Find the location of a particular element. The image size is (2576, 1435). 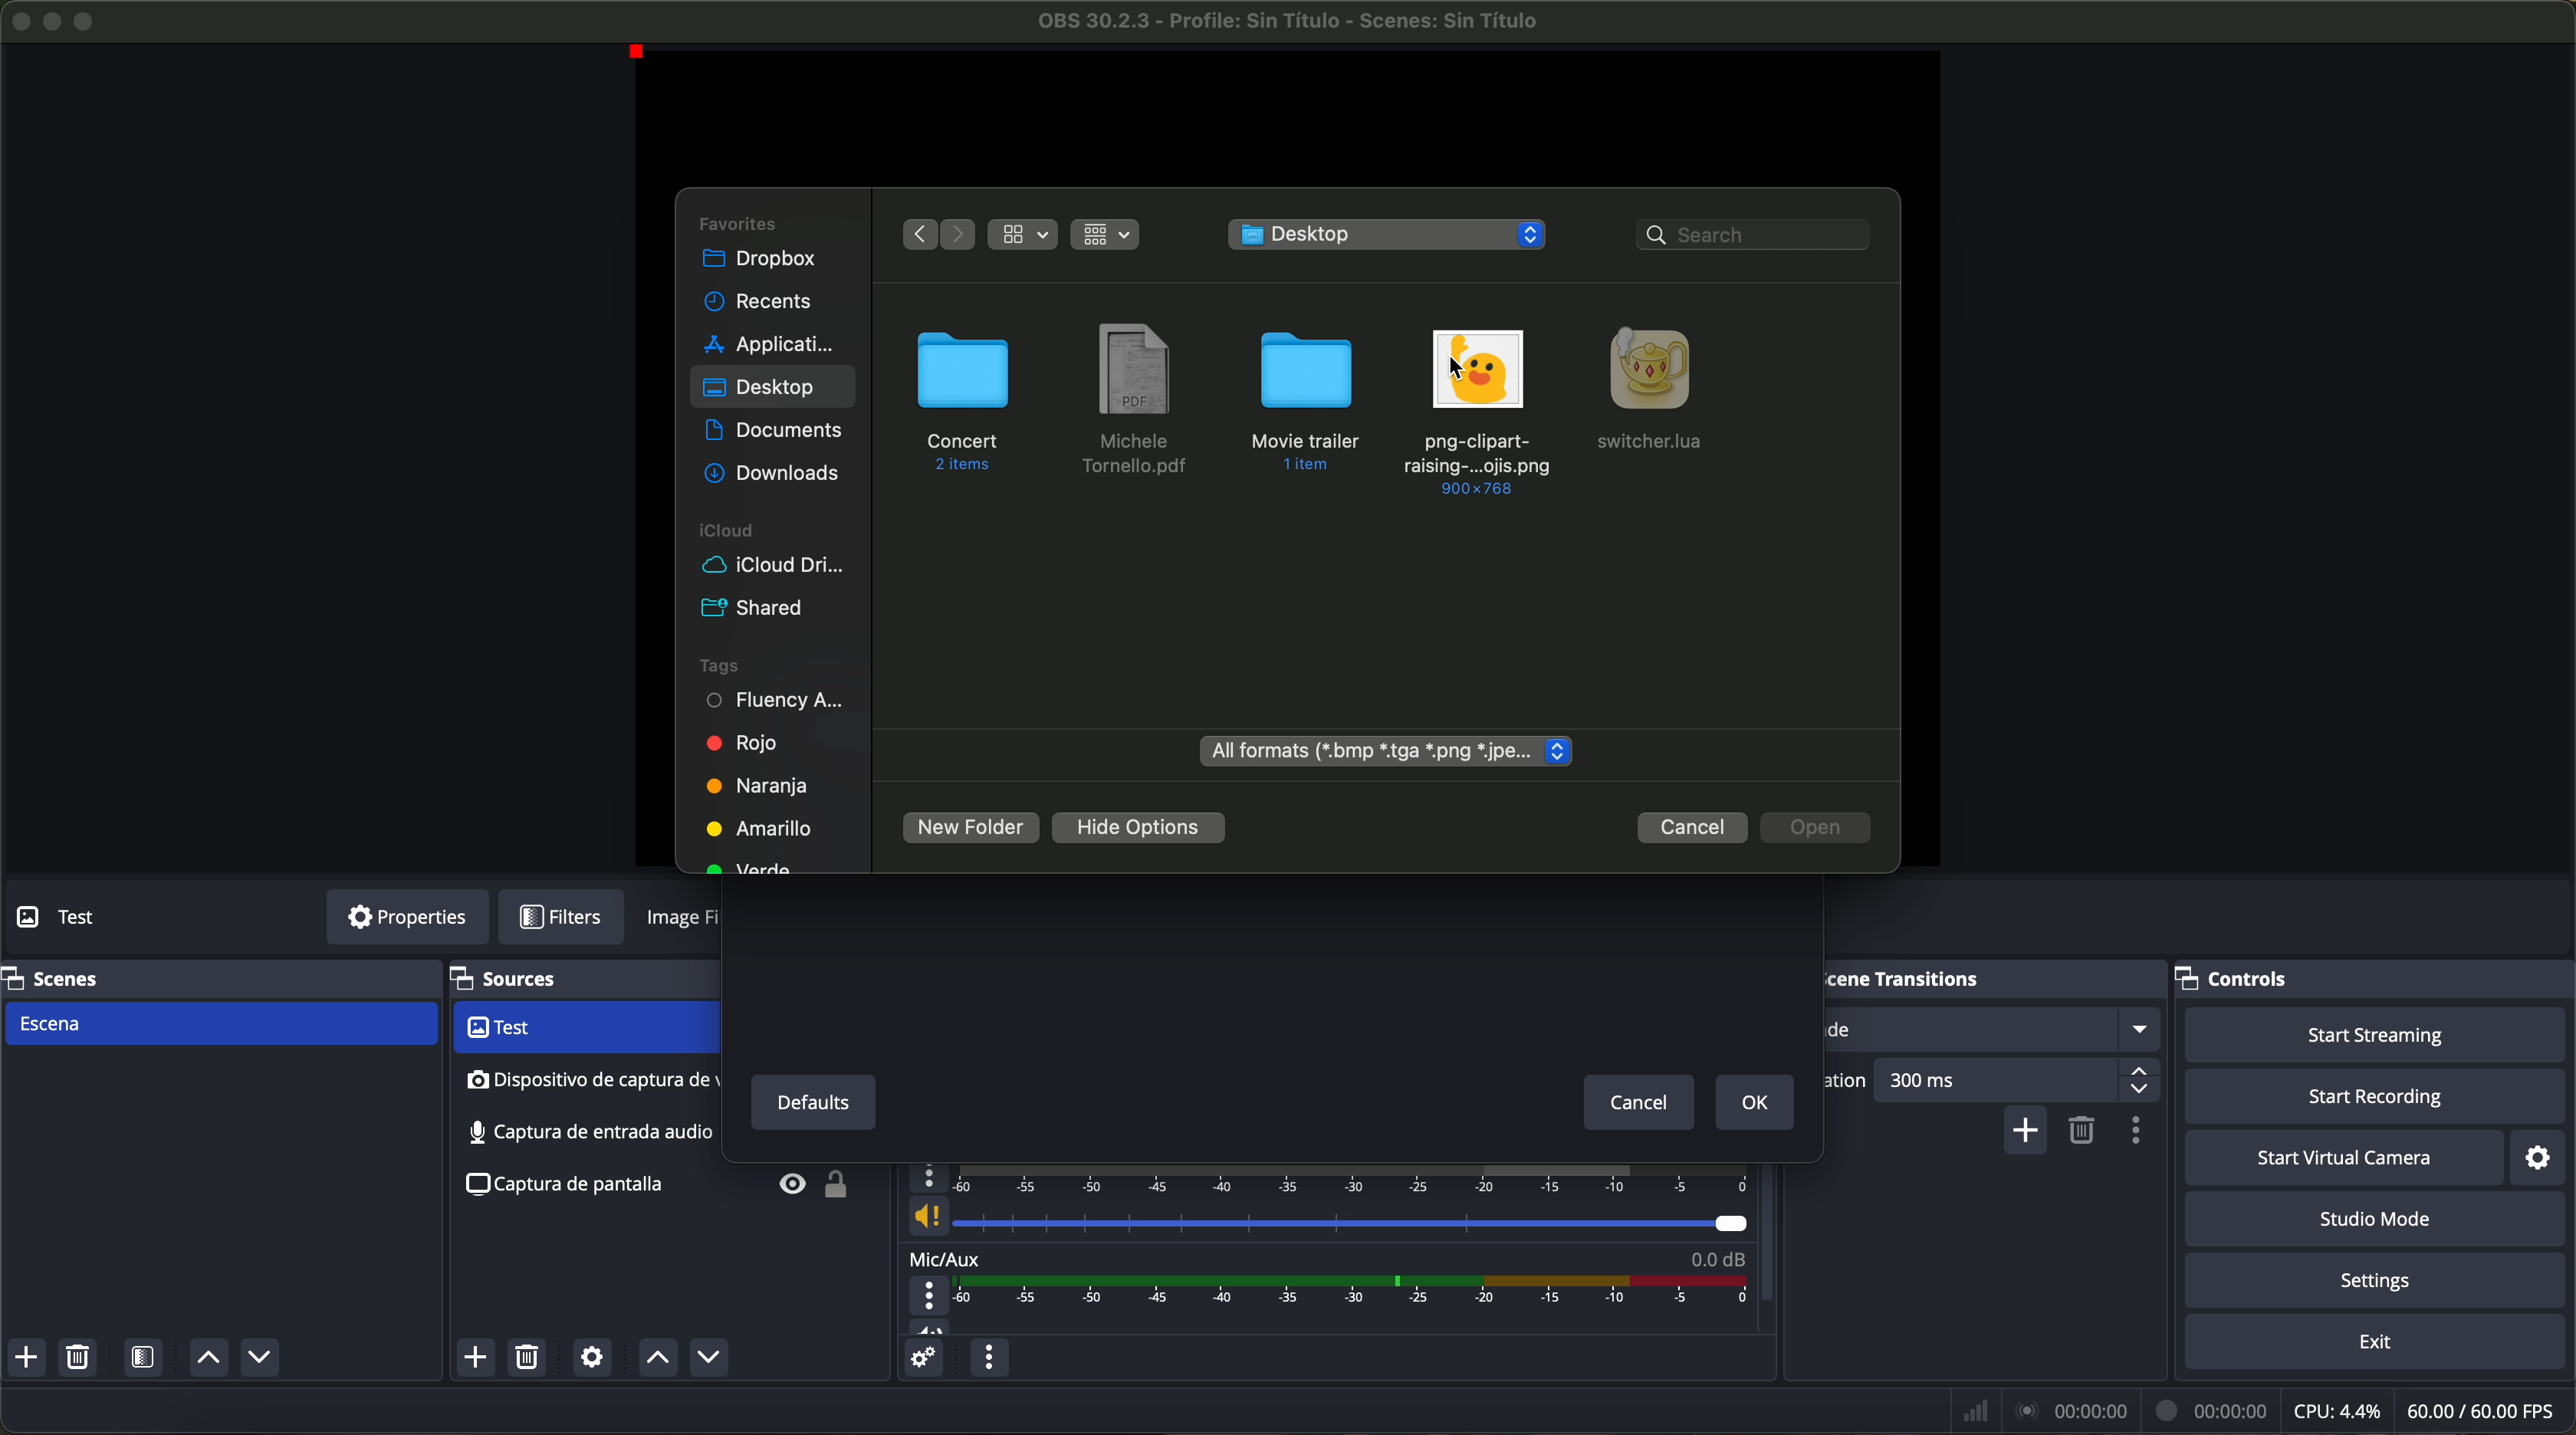

search bar is located at coordinates (1756, 234).